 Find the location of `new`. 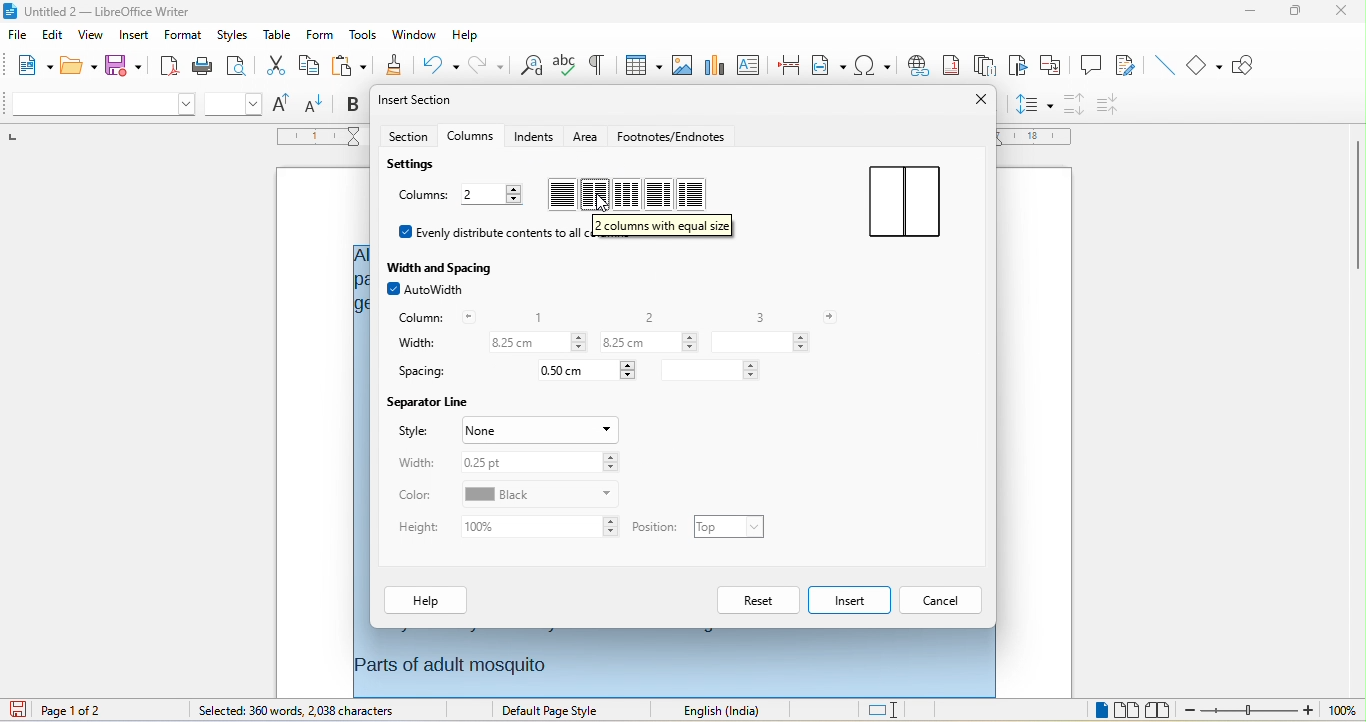

new is located at coordinates (26, 65).